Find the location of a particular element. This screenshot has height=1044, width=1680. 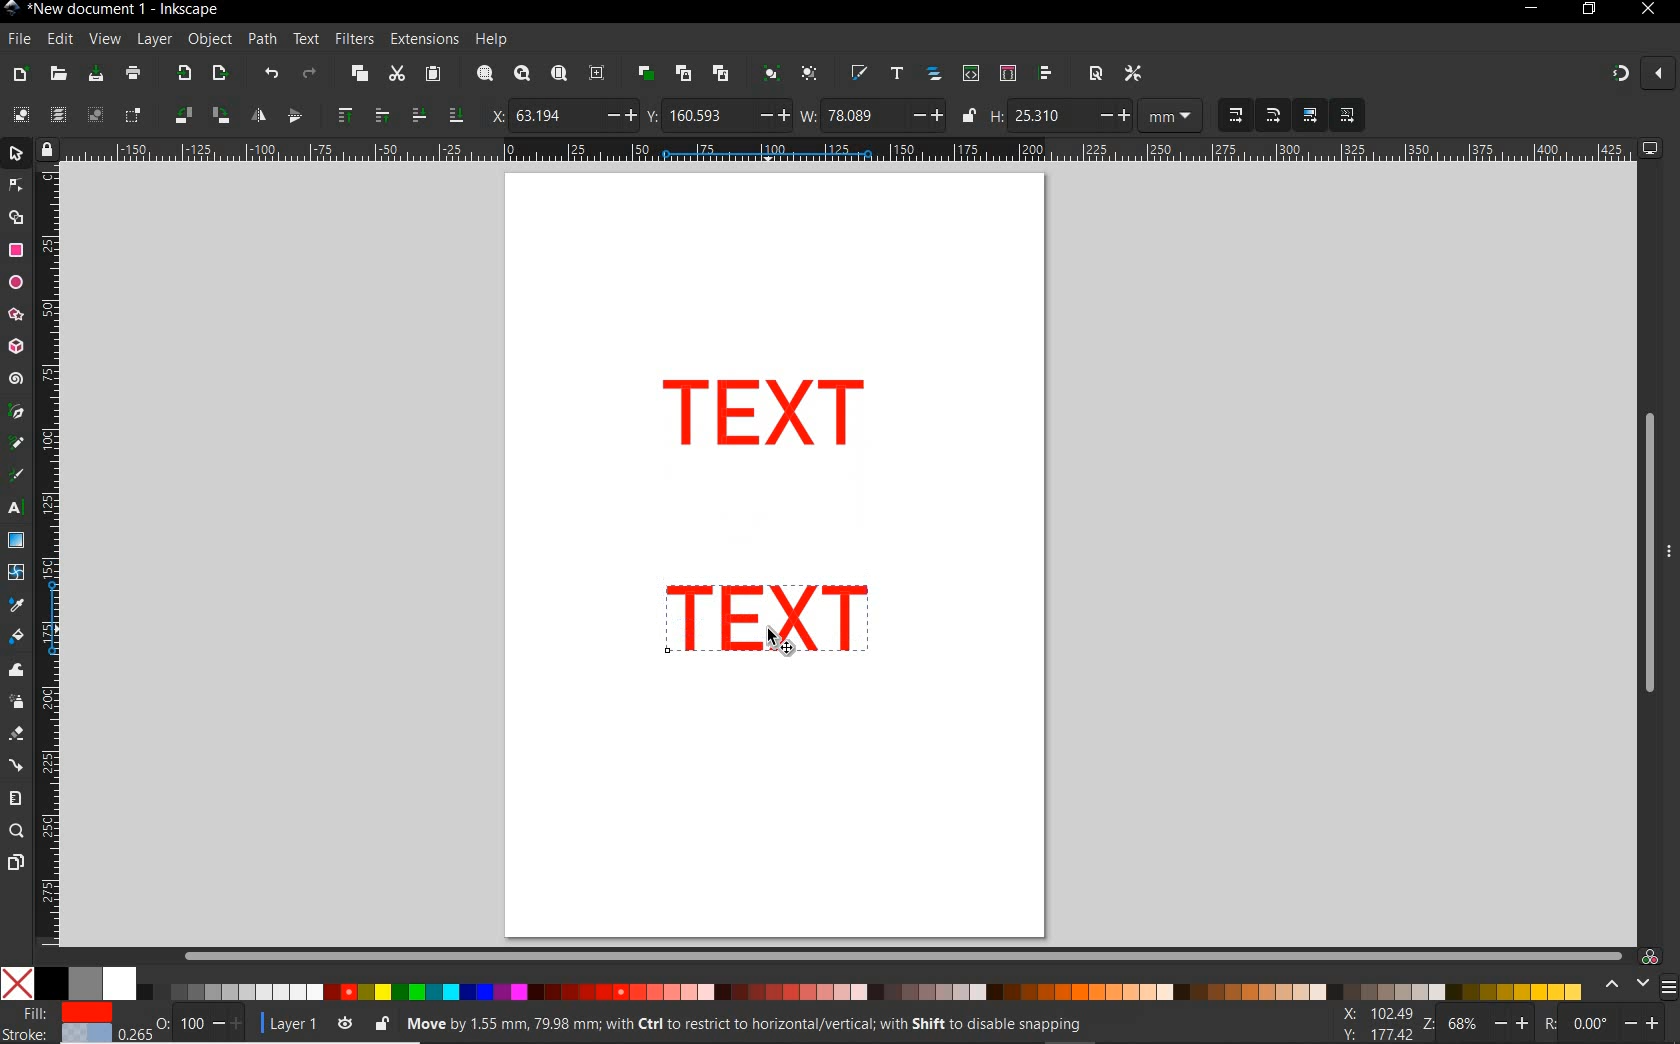

MEASUREMENT is located at coordinates (1174, 116).